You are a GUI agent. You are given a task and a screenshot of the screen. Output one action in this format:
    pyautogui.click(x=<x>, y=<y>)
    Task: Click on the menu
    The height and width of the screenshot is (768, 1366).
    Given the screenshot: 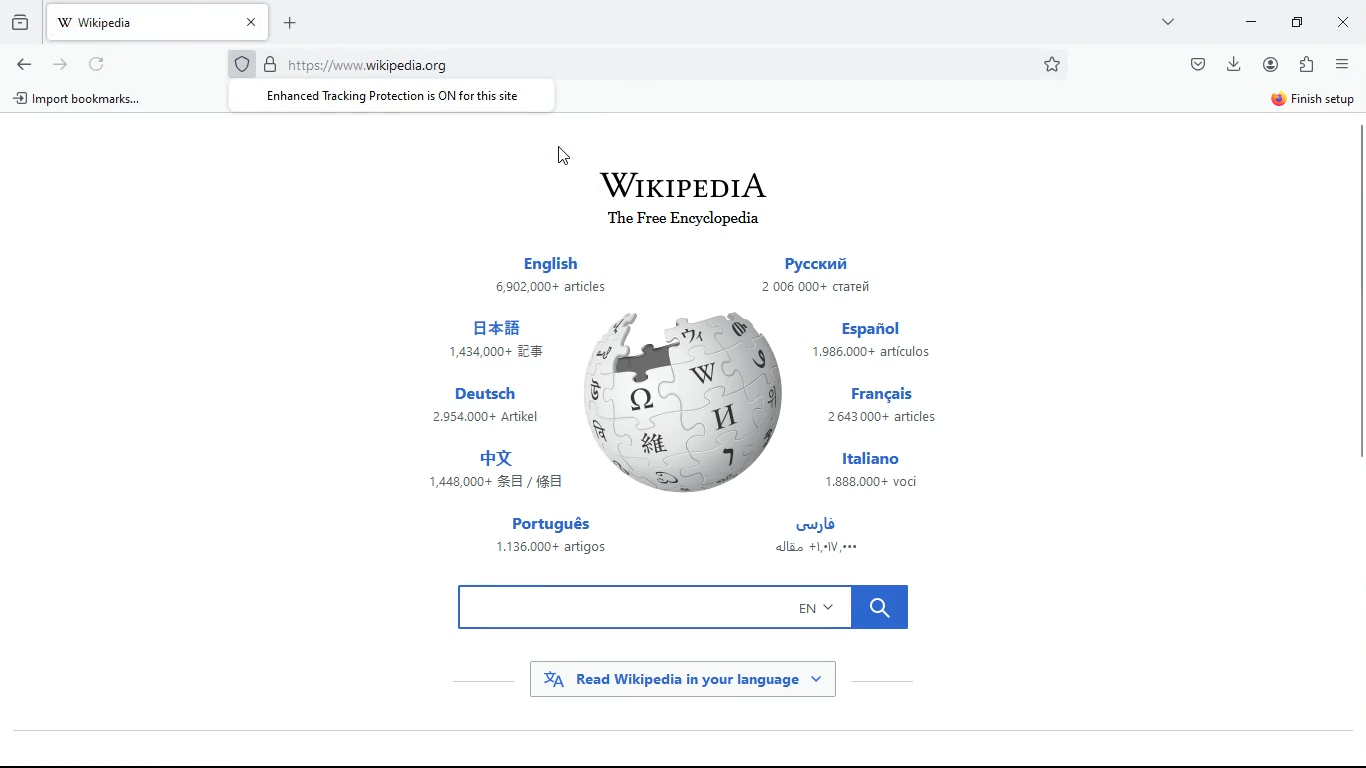 What is the action you would take?
    pyautogui.click(x=1342, y=64)
    